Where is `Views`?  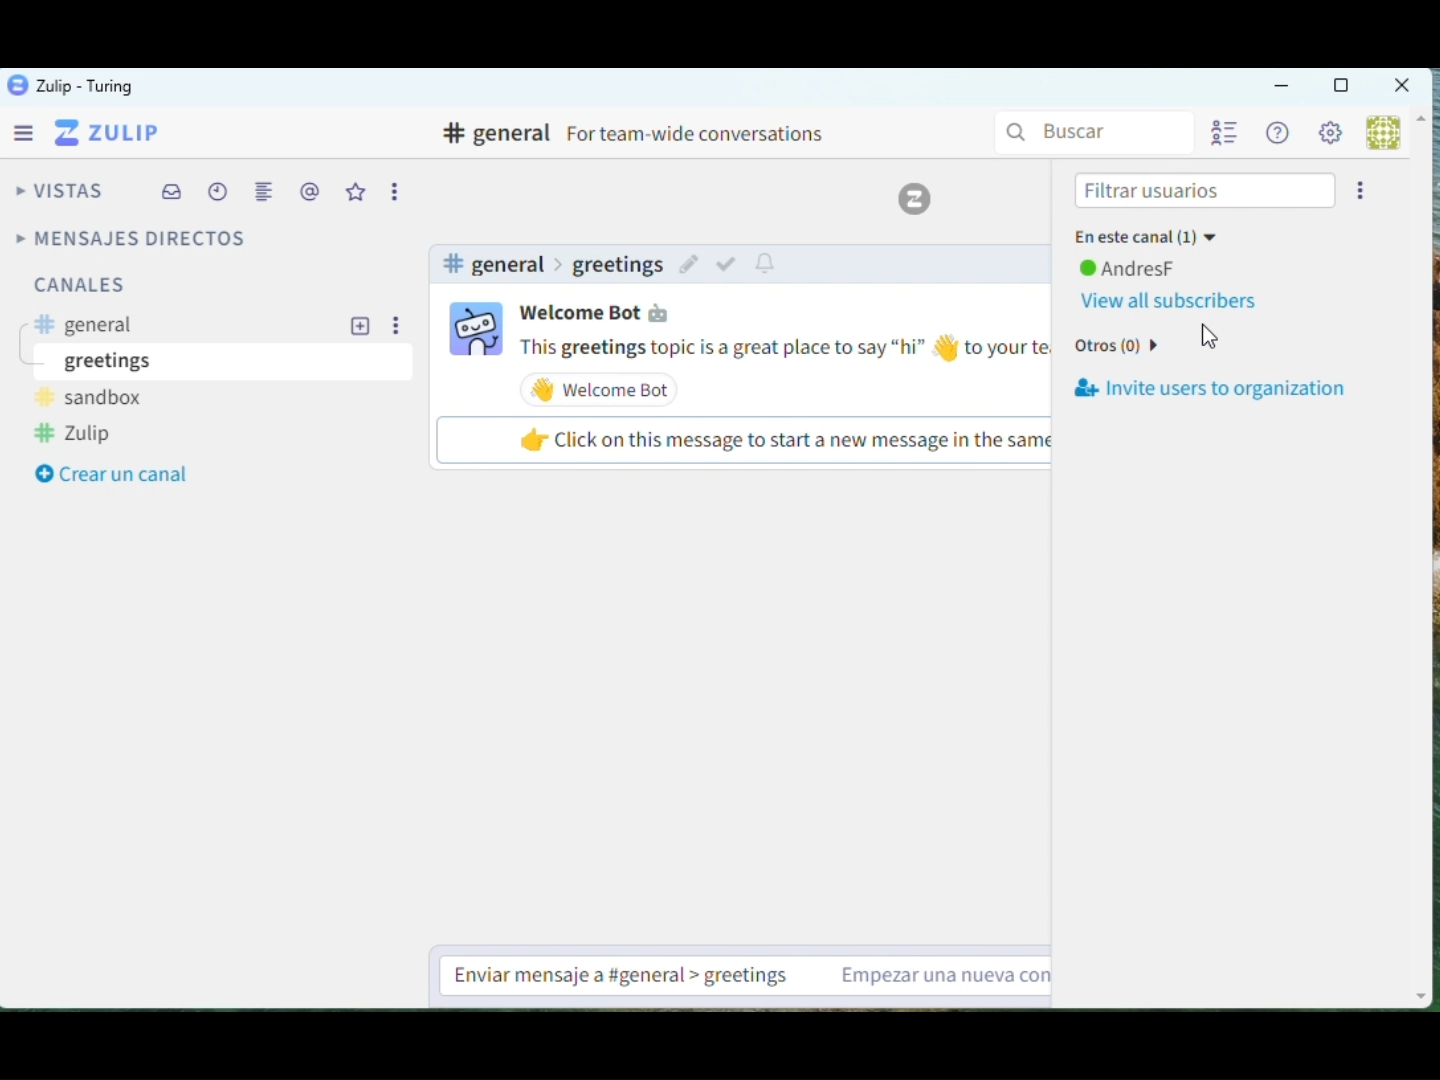 Views is located at coordinates (60, 191).